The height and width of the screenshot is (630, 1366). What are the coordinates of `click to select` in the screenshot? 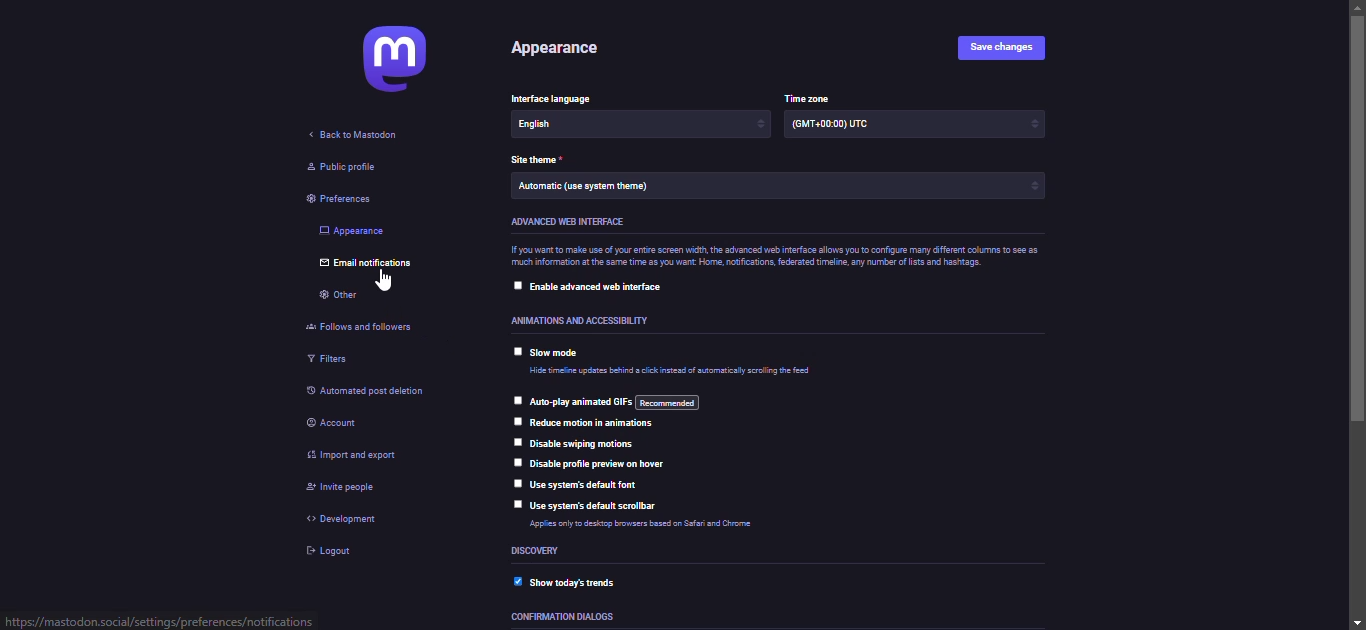 It's located at (518, 461).